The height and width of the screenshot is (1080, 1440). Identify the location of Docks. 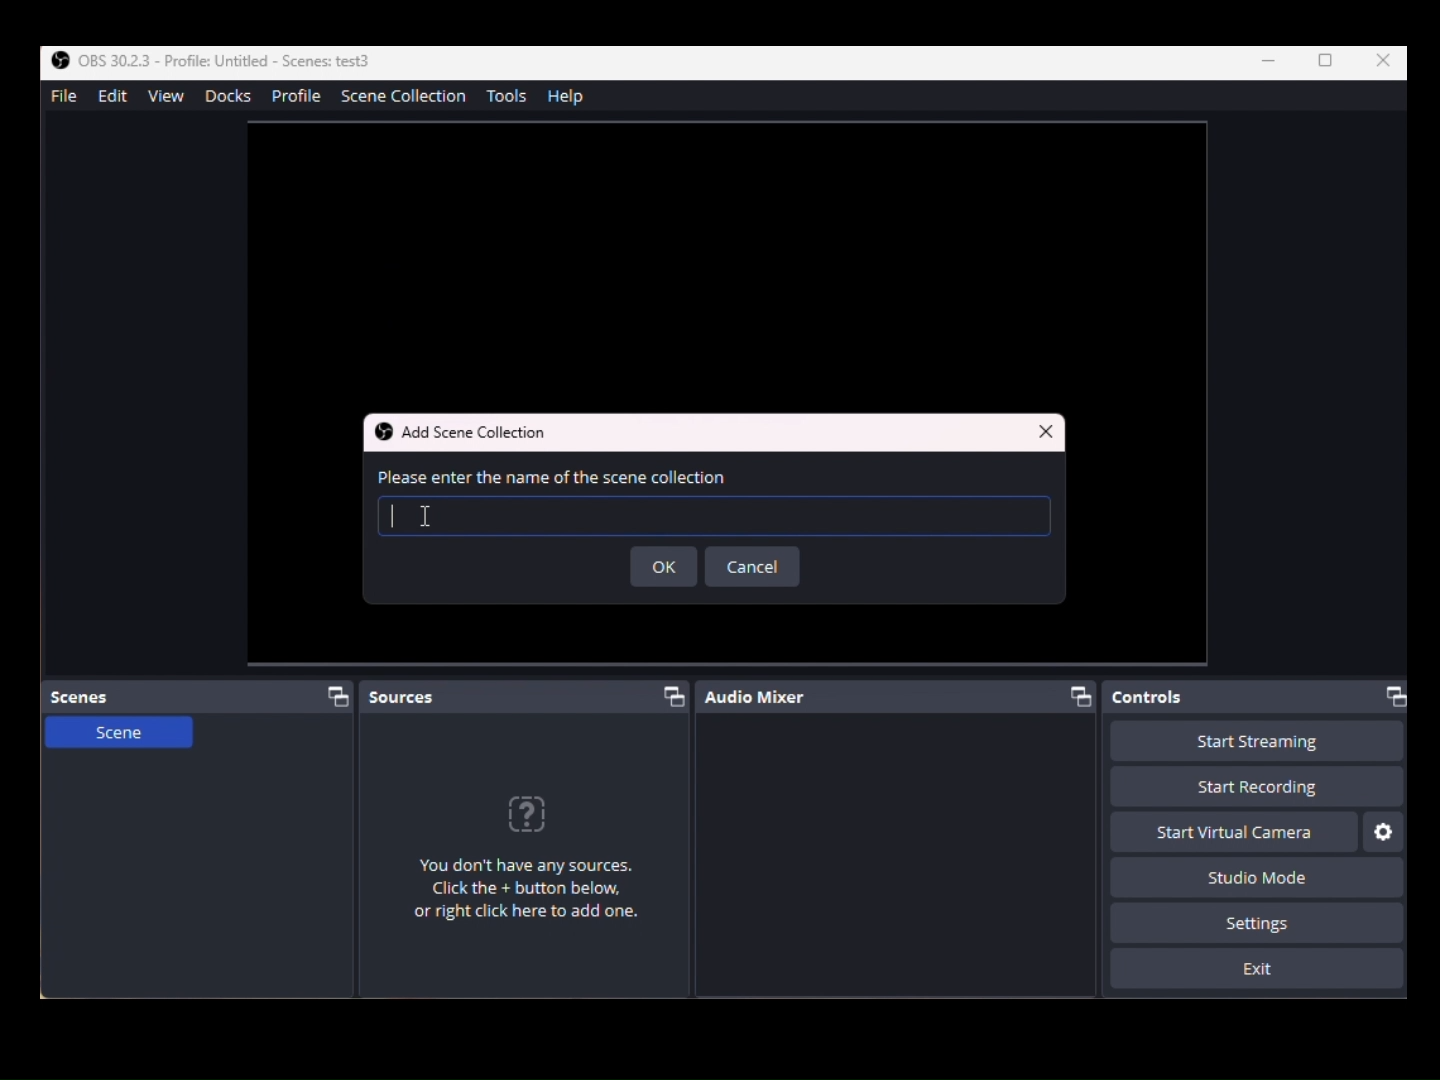
(226, 96).